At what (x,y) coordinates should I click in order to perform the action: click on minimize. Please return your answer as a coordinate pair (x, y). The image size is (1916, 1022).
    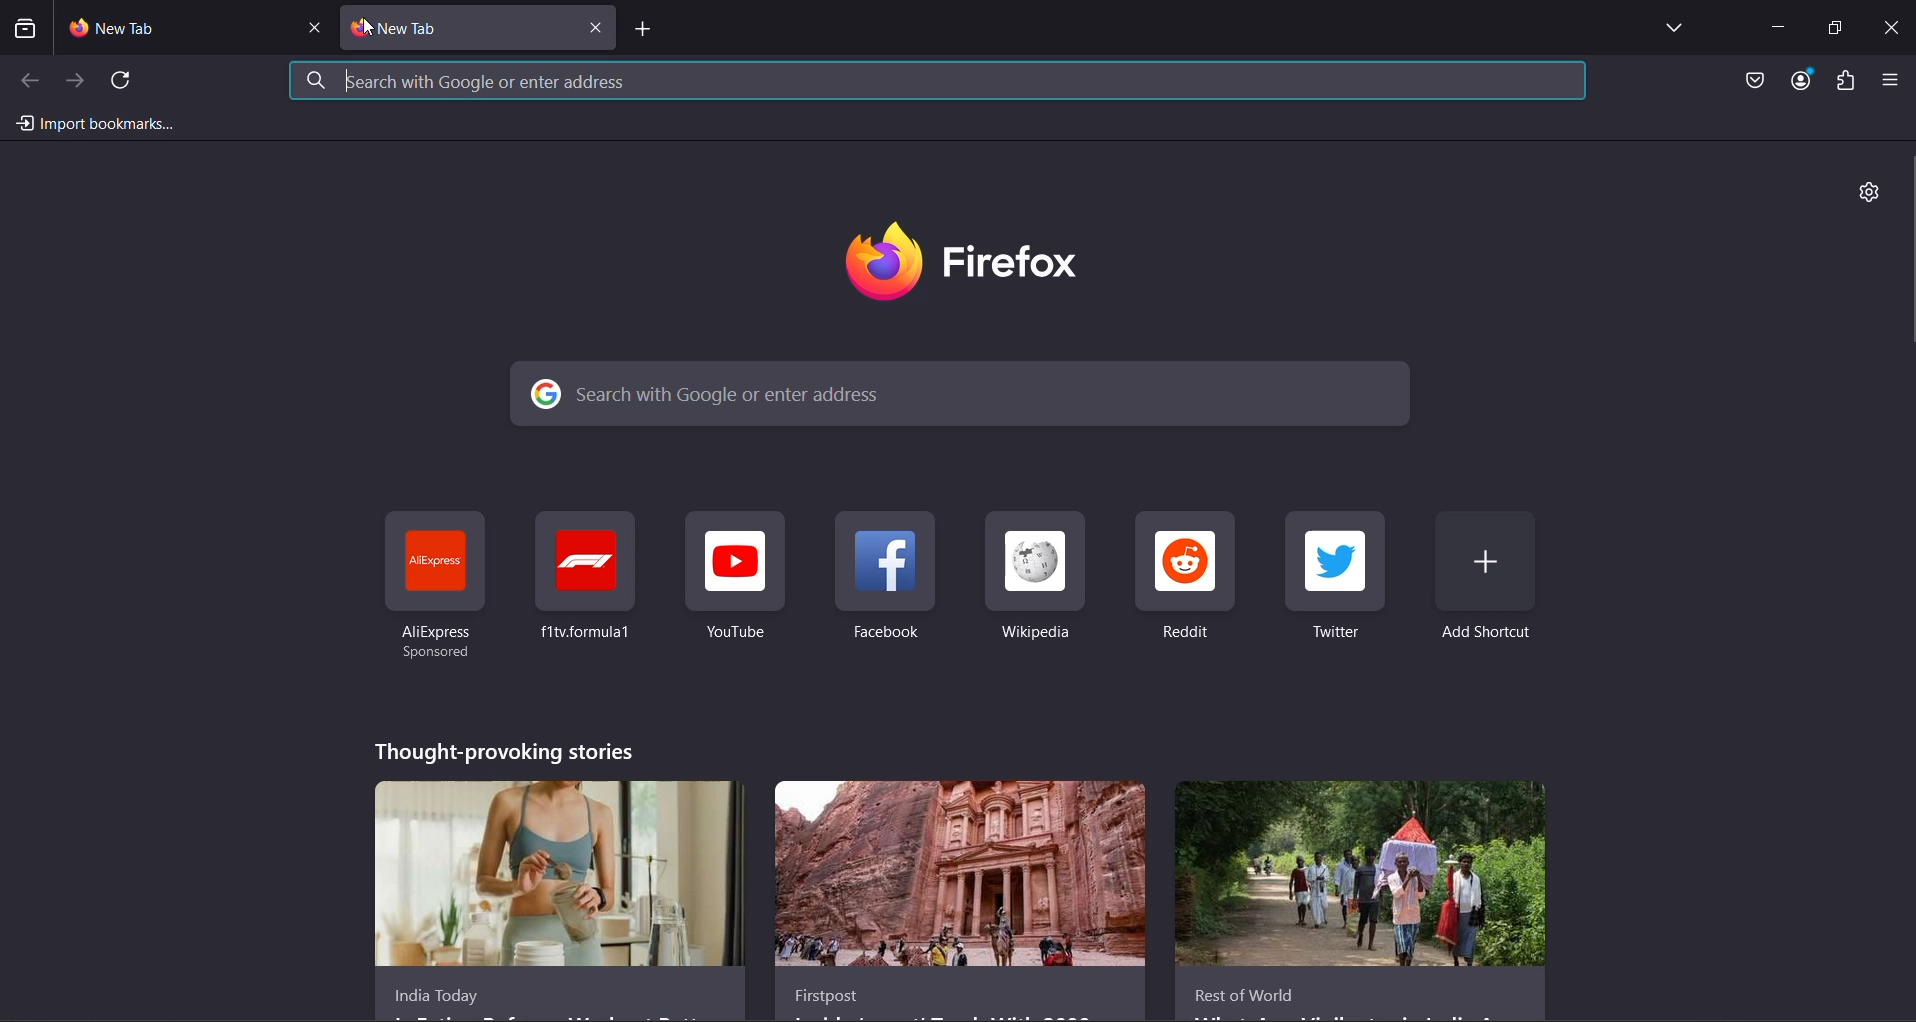
    Looking at the image, I should click on (1781, 23).